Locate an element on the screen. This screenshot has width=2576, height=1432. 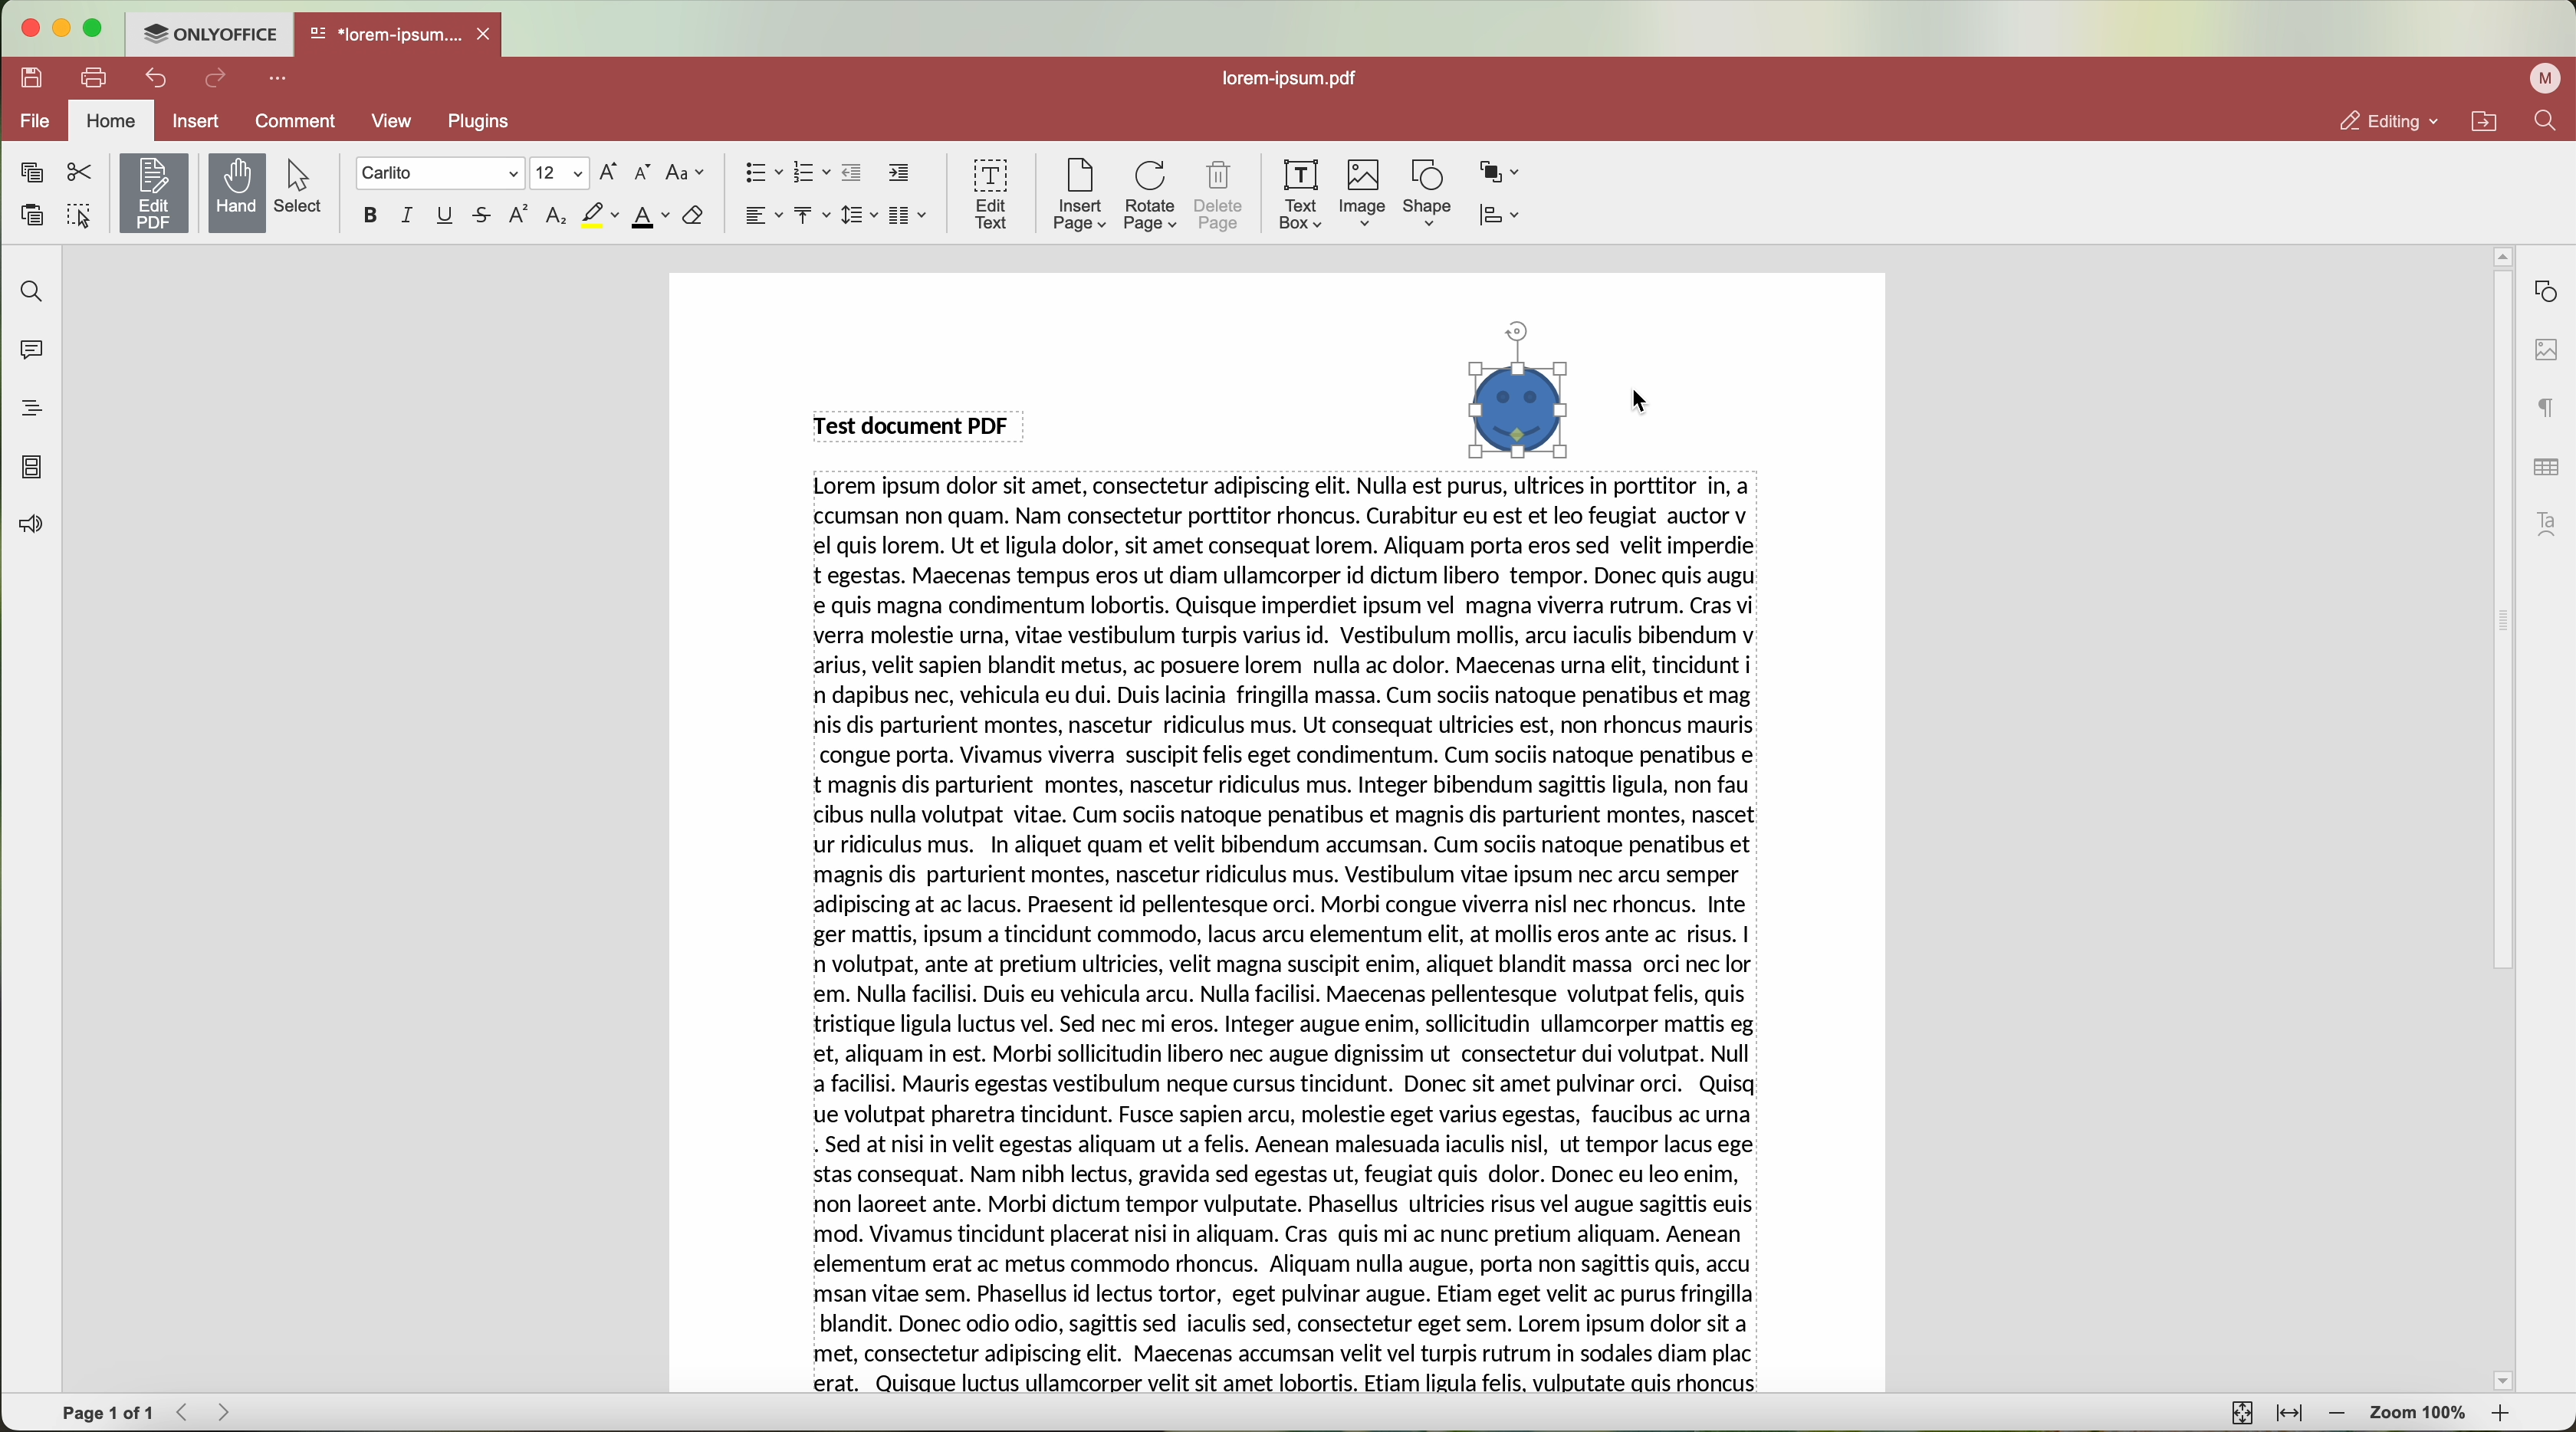
table settings is located at coordinates (2544, 464).